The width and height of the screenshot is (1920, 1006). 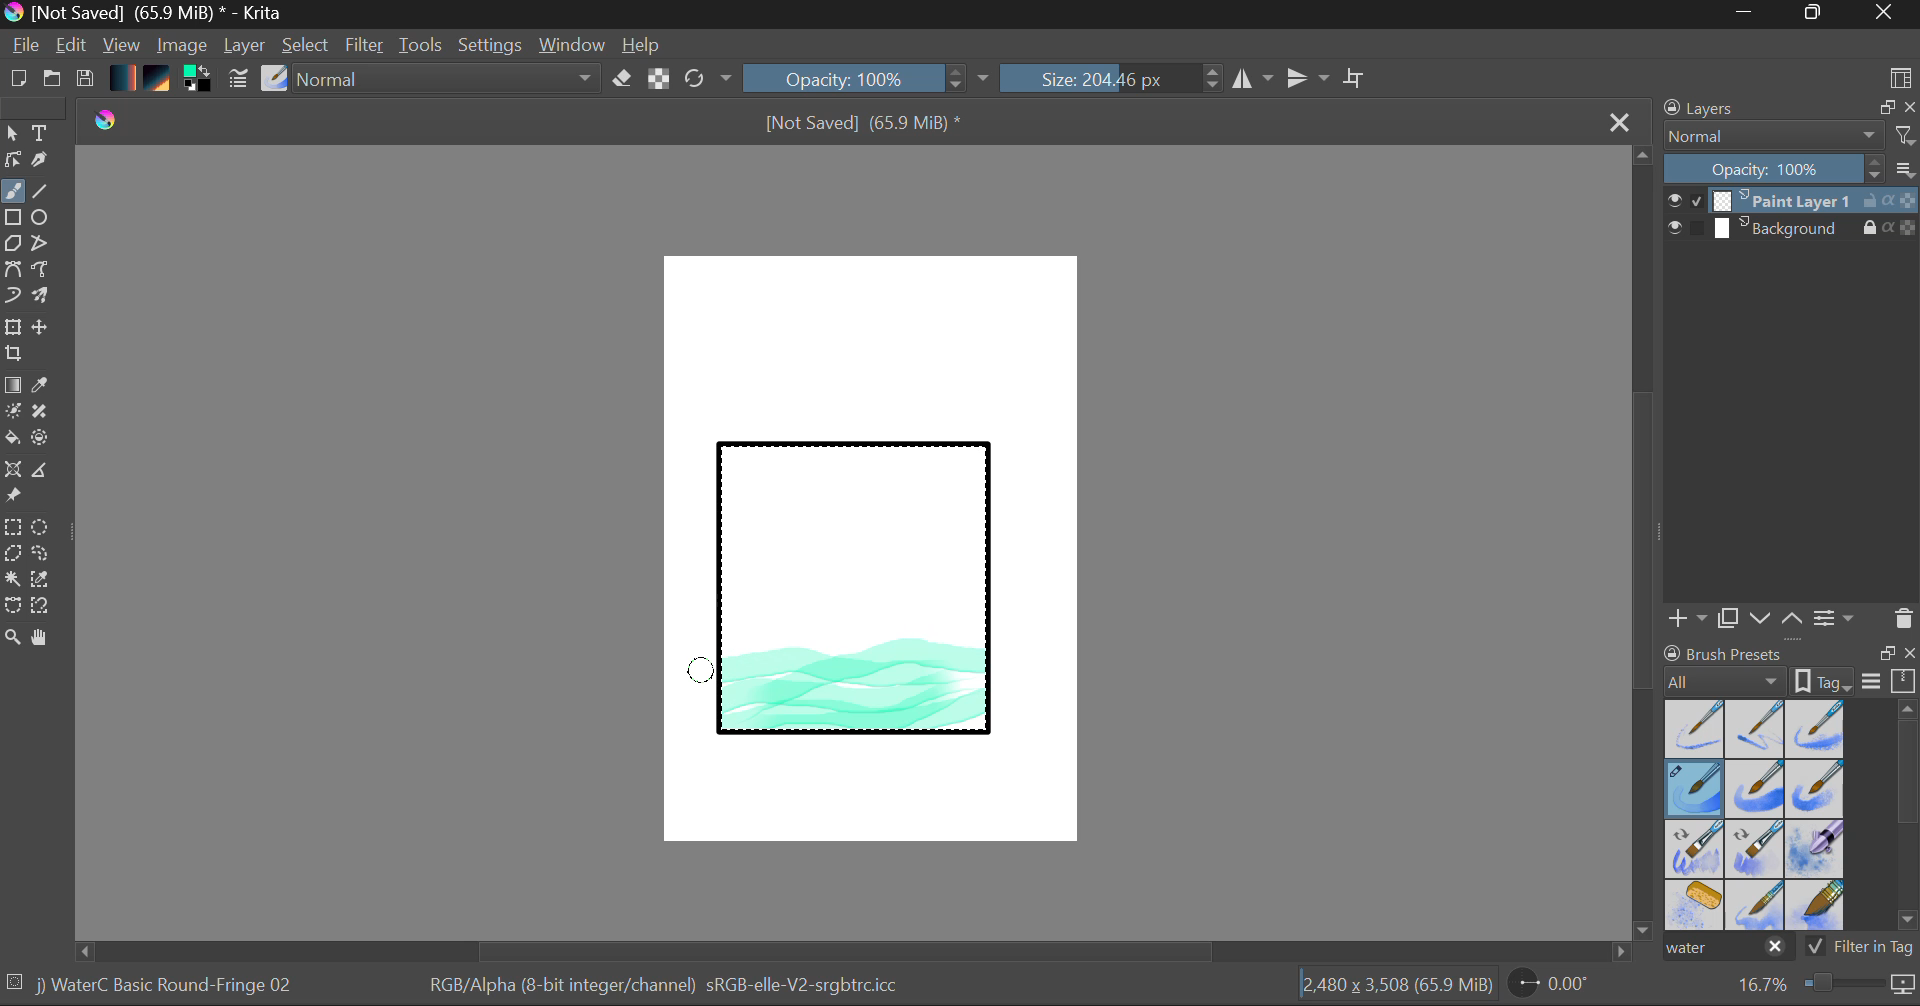 I want to click on Water C - Wet, so click(x=1757, y=729).